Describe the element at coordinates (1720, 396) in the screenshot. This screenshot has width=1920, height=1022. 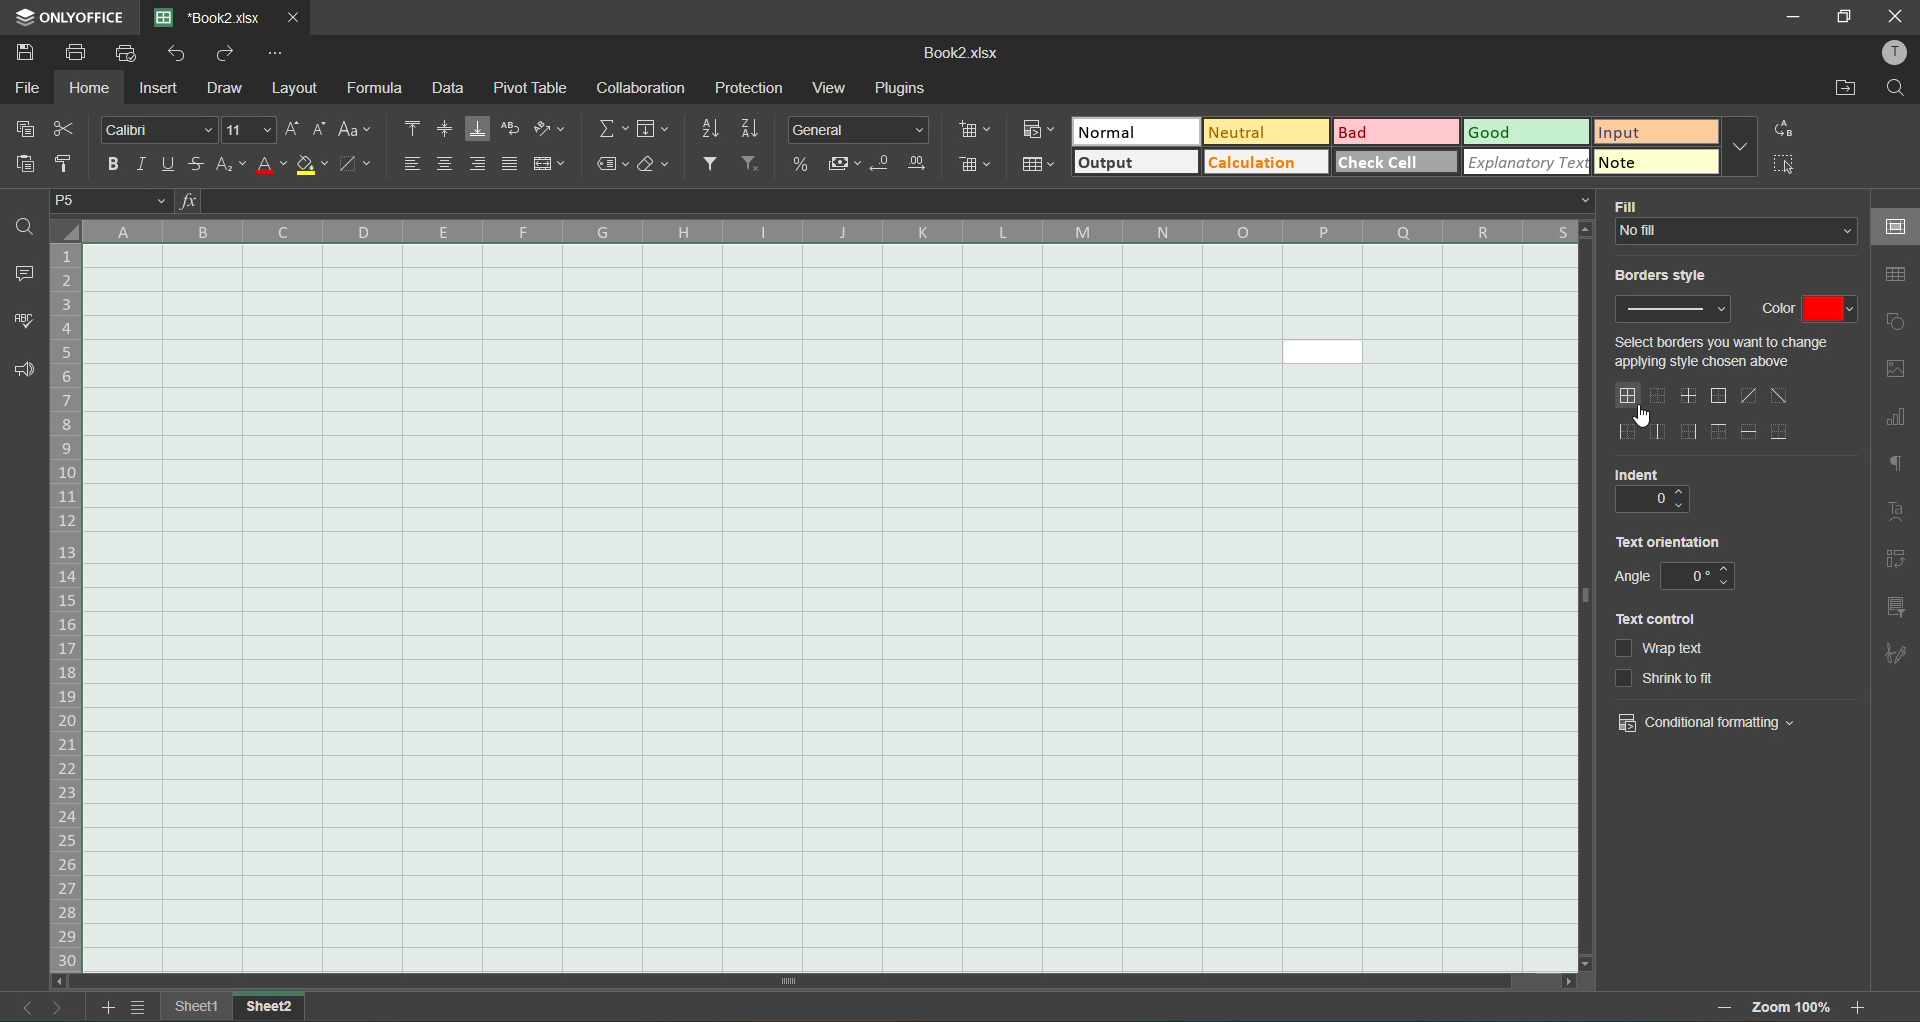
I see `outer borders only` at that location.